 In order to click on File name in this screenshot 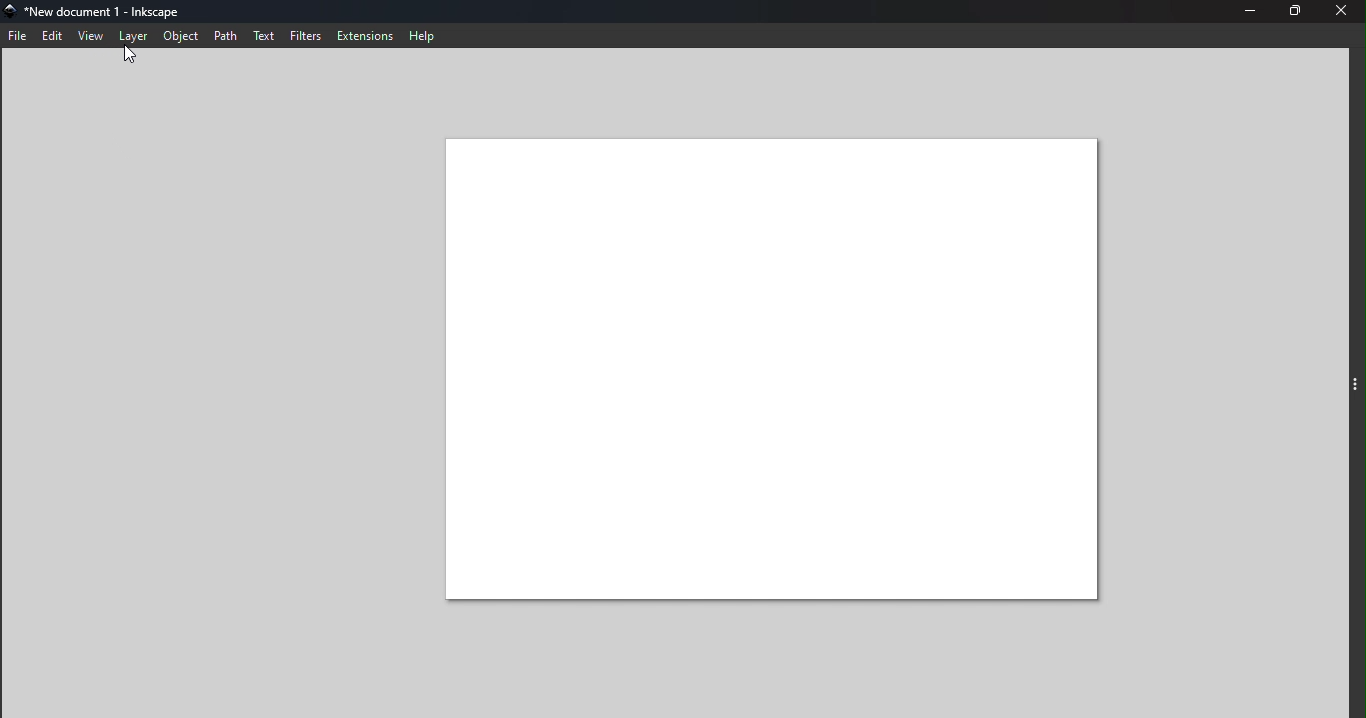, I will do `click(104, 11)`.